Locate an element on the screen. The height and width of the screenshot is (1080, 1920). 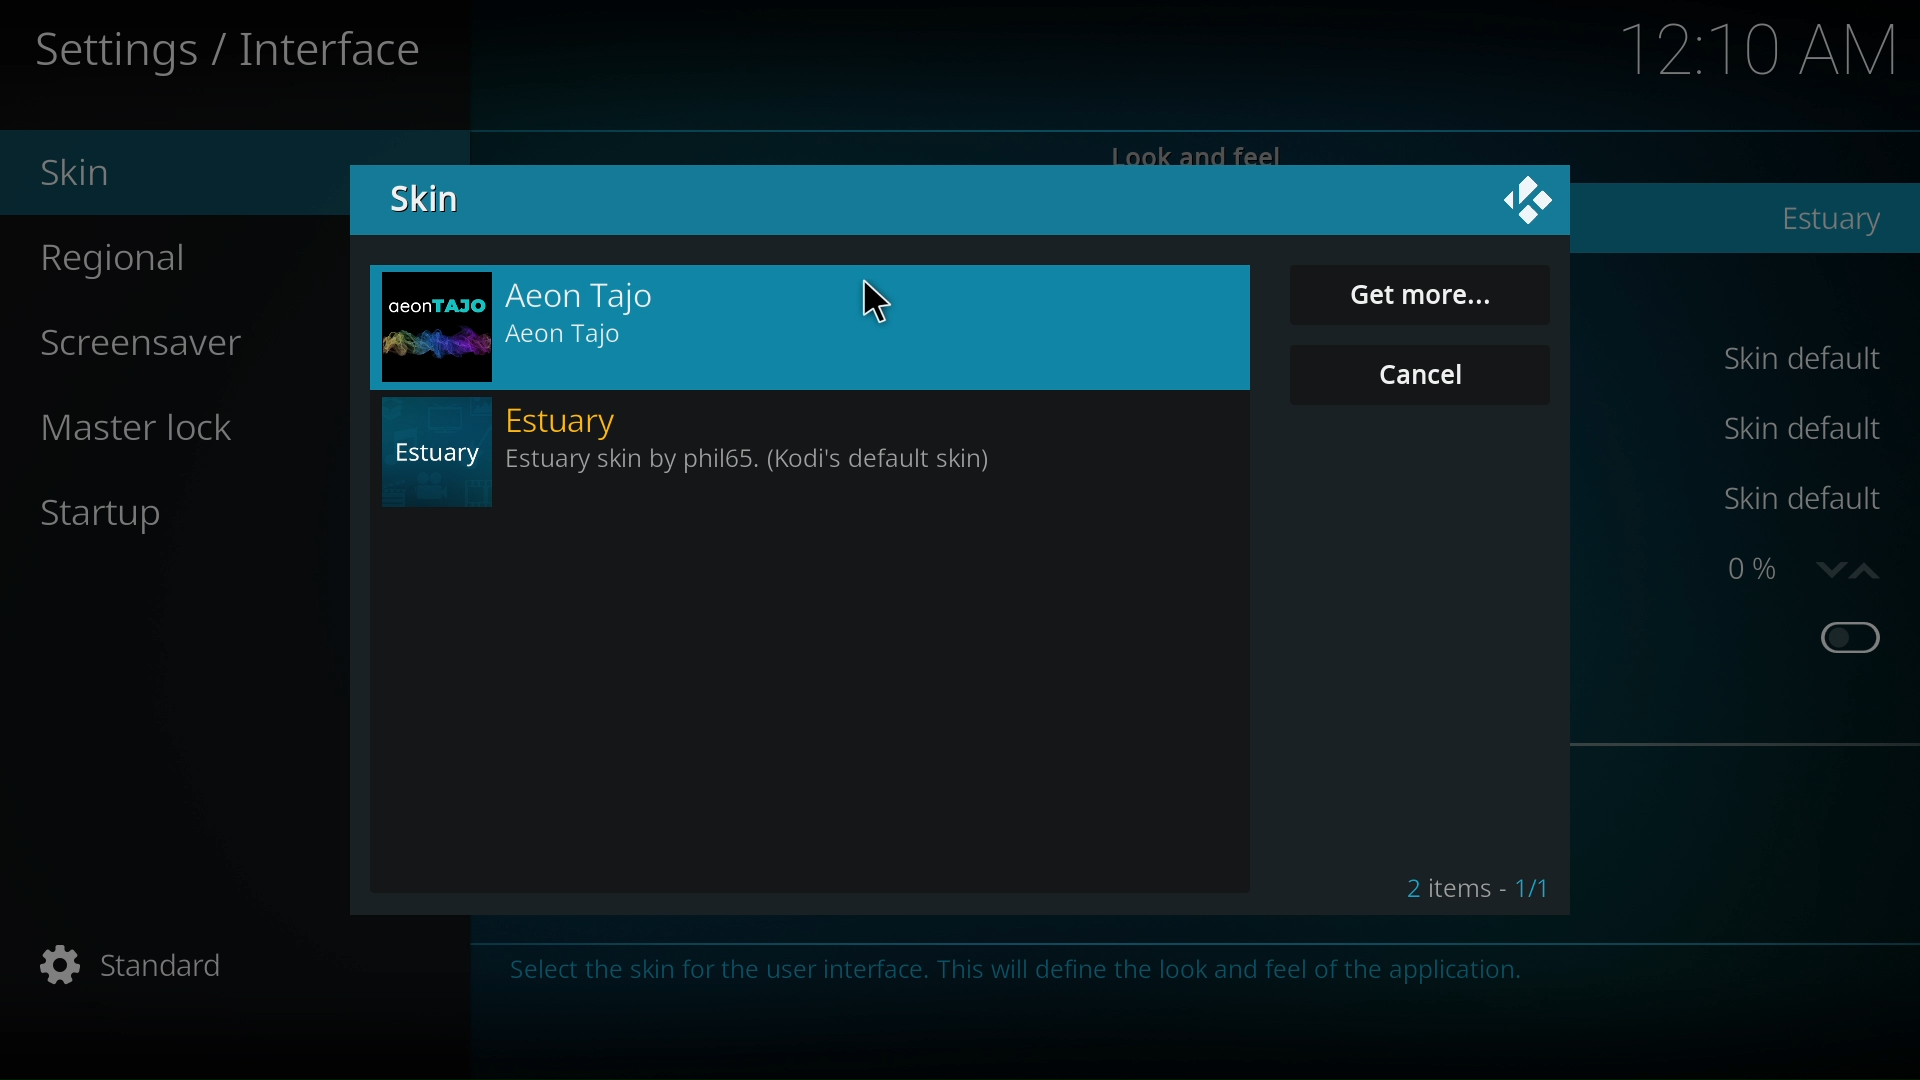
close is located at coordinates (1529, 201).